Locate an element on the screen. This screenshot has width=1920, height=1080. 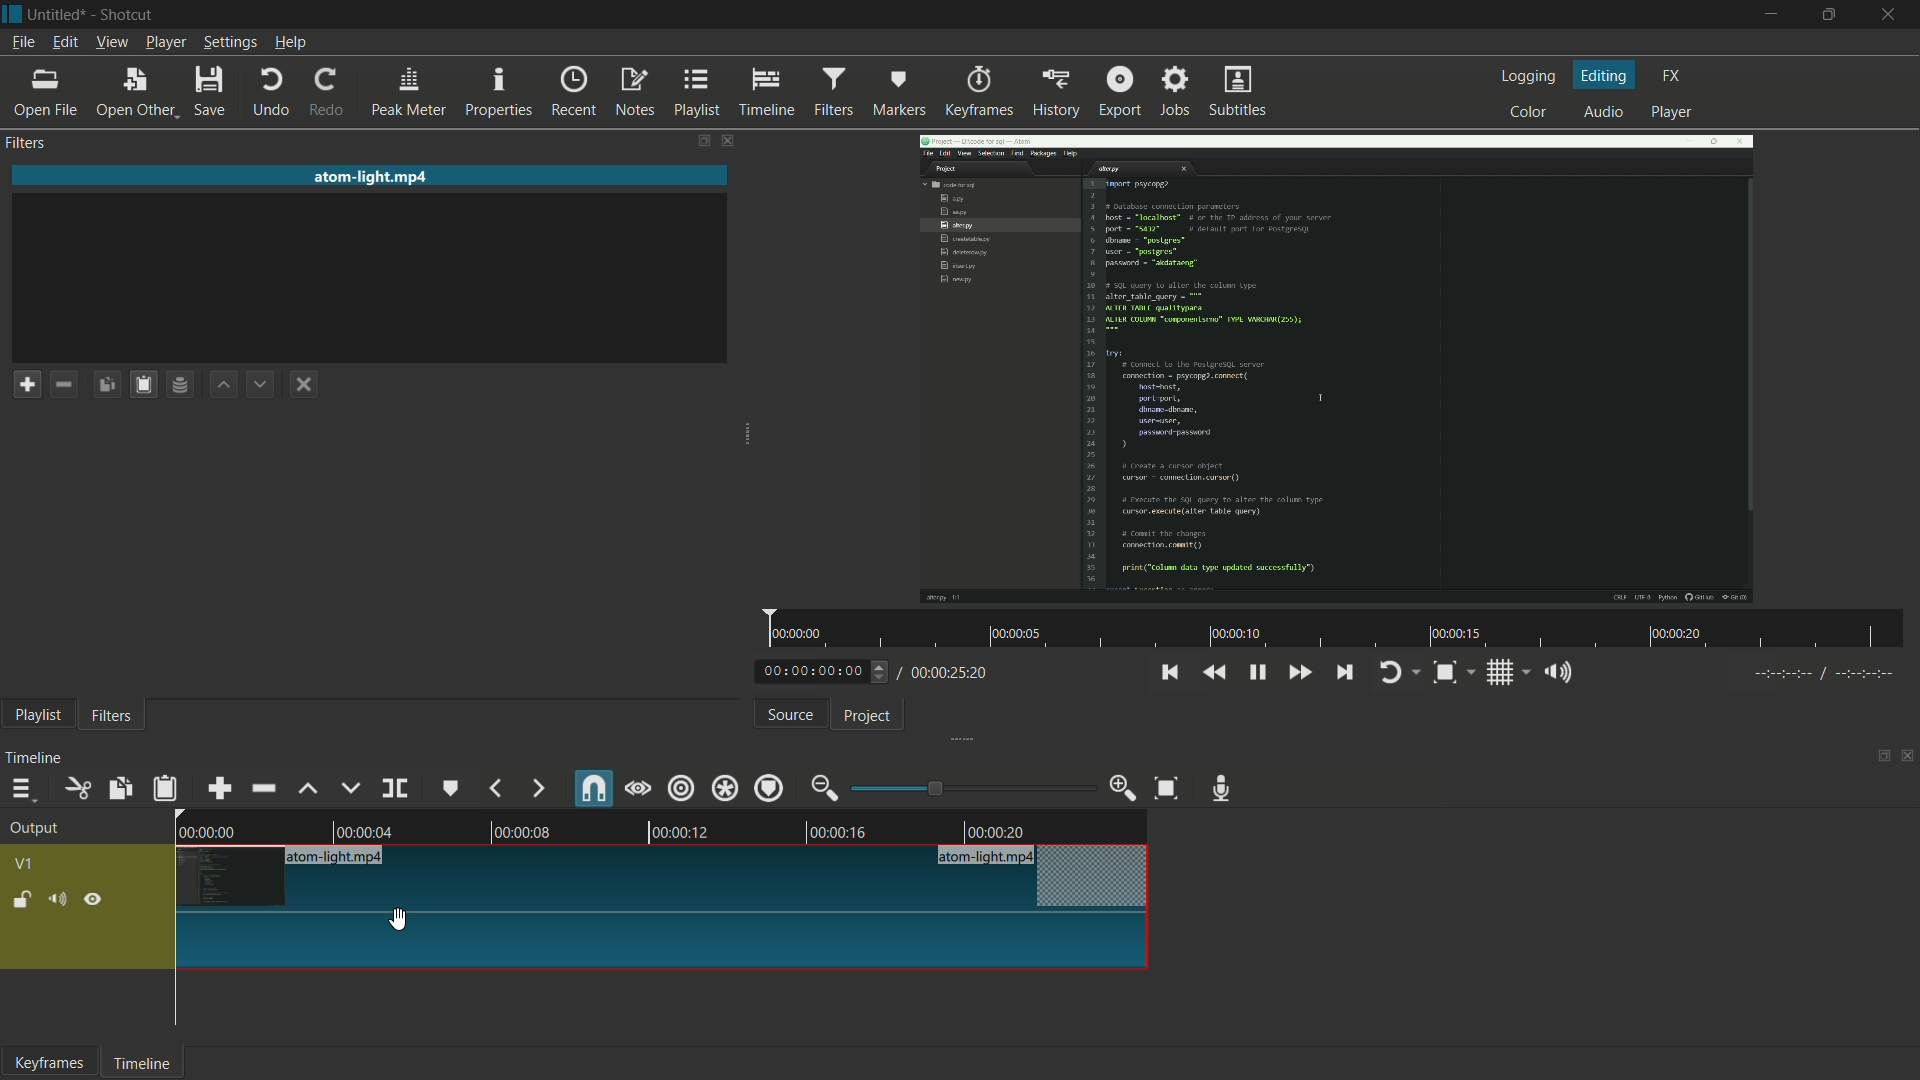
filters is located at coordinates (835, 91).